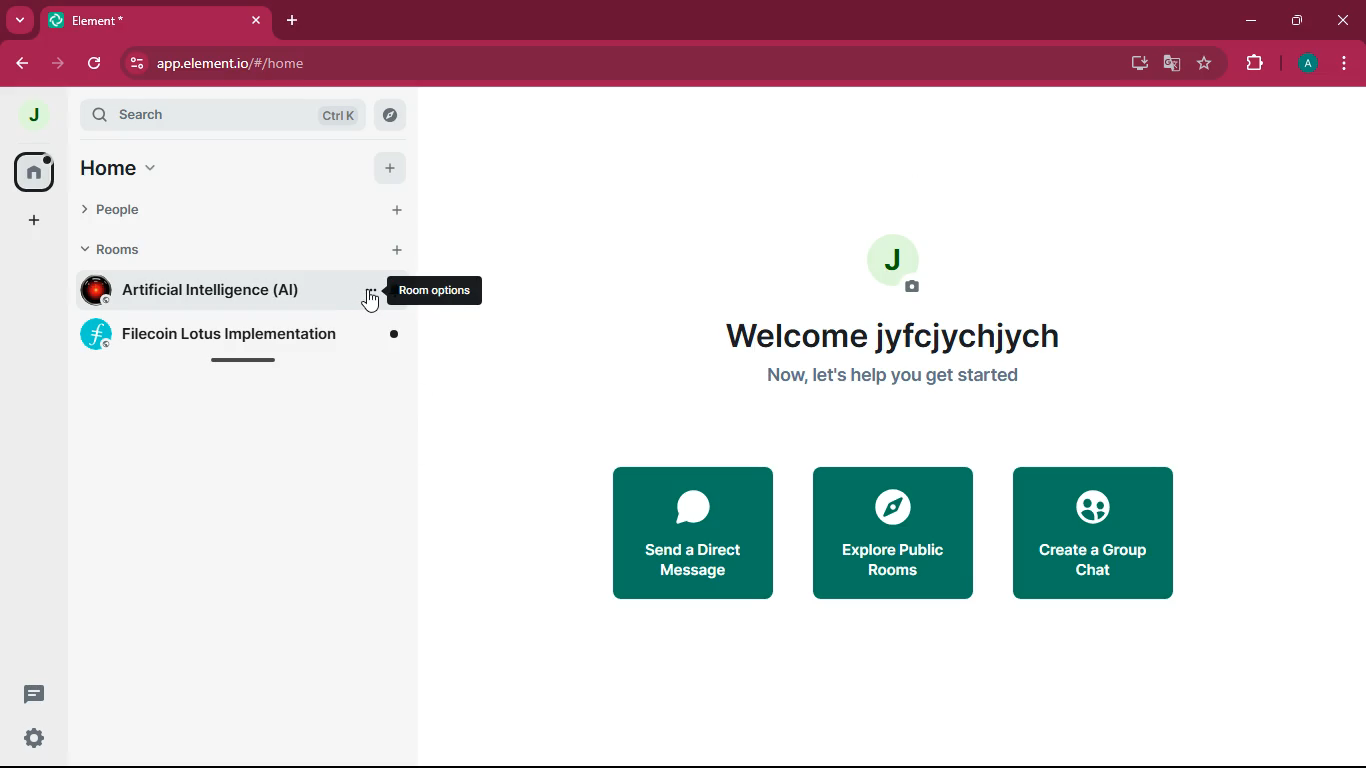  Describe the element at coordinates (1170, 66) in the screenshot. I see `google translate` at that location.